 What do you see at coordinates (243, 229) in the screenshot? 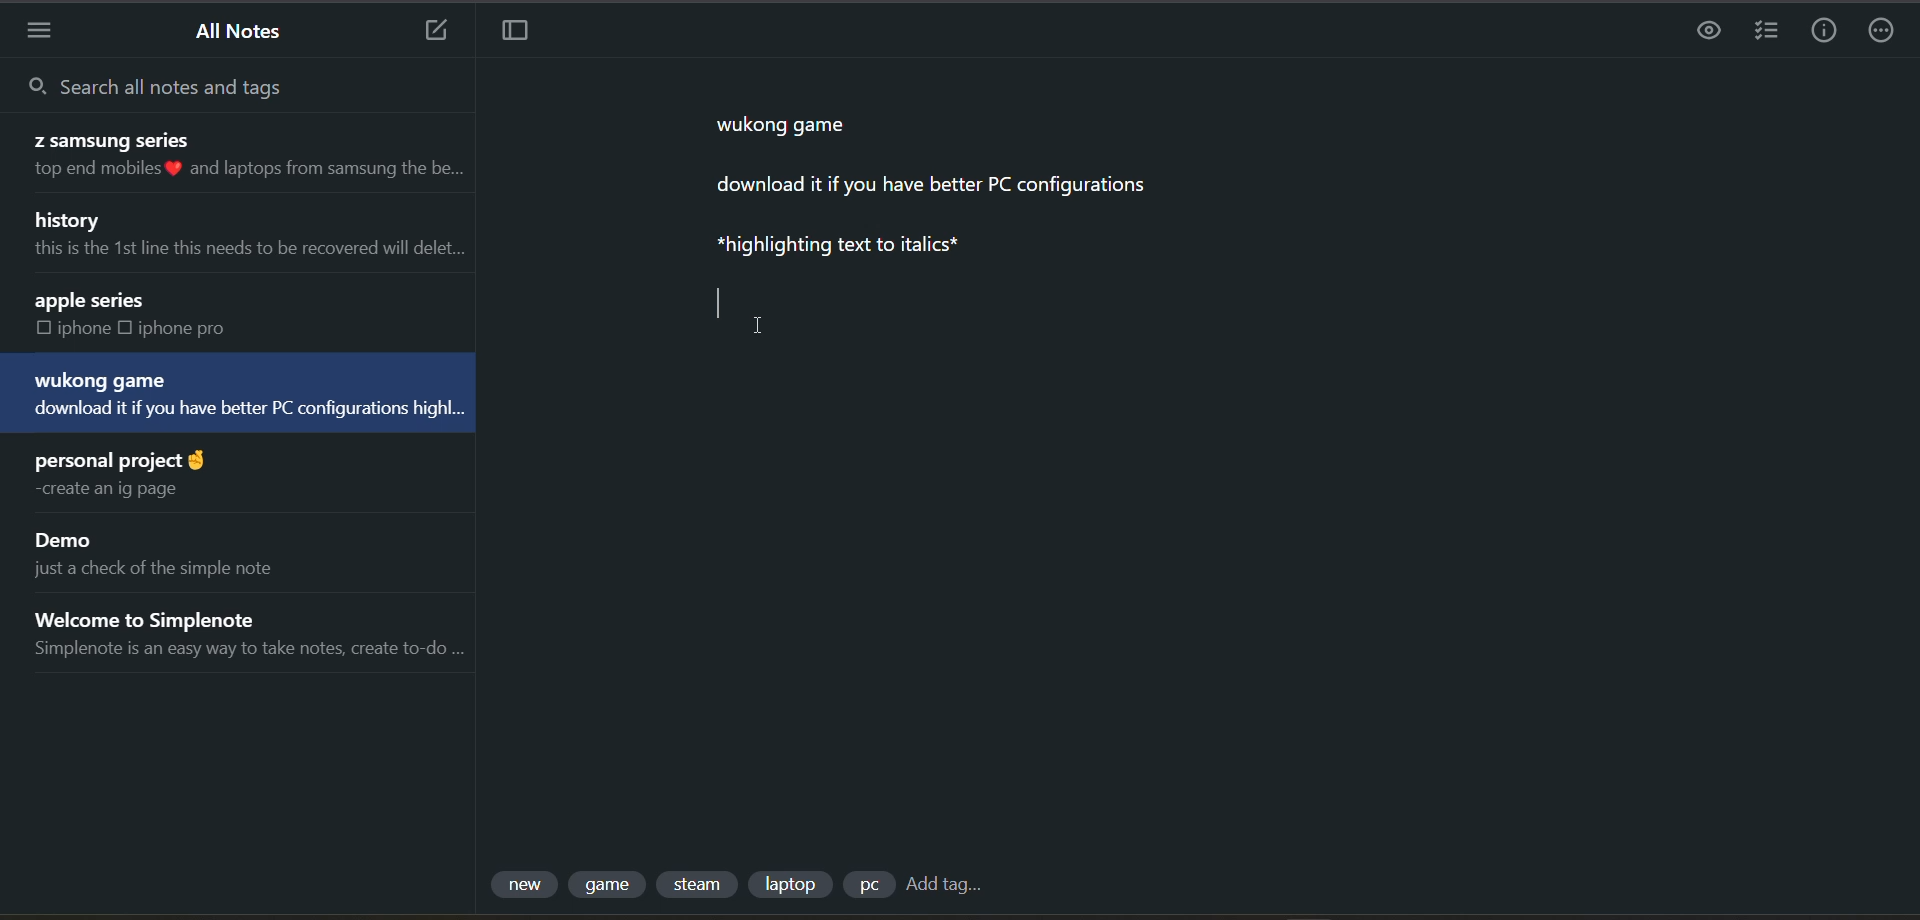
I see `note title and preview` at bounding box center [243, 229].